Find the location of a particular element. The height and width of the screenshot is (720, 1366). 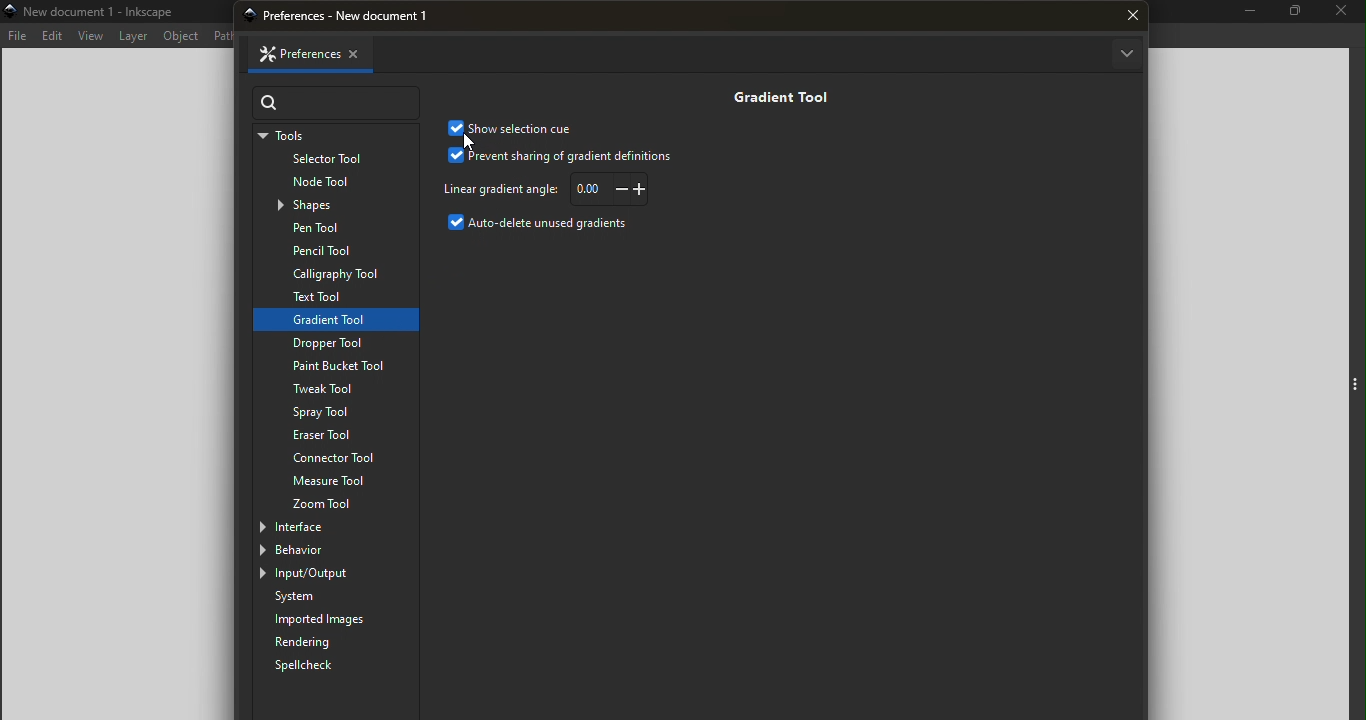

Eraser tool is located at coordinates (336, 435).